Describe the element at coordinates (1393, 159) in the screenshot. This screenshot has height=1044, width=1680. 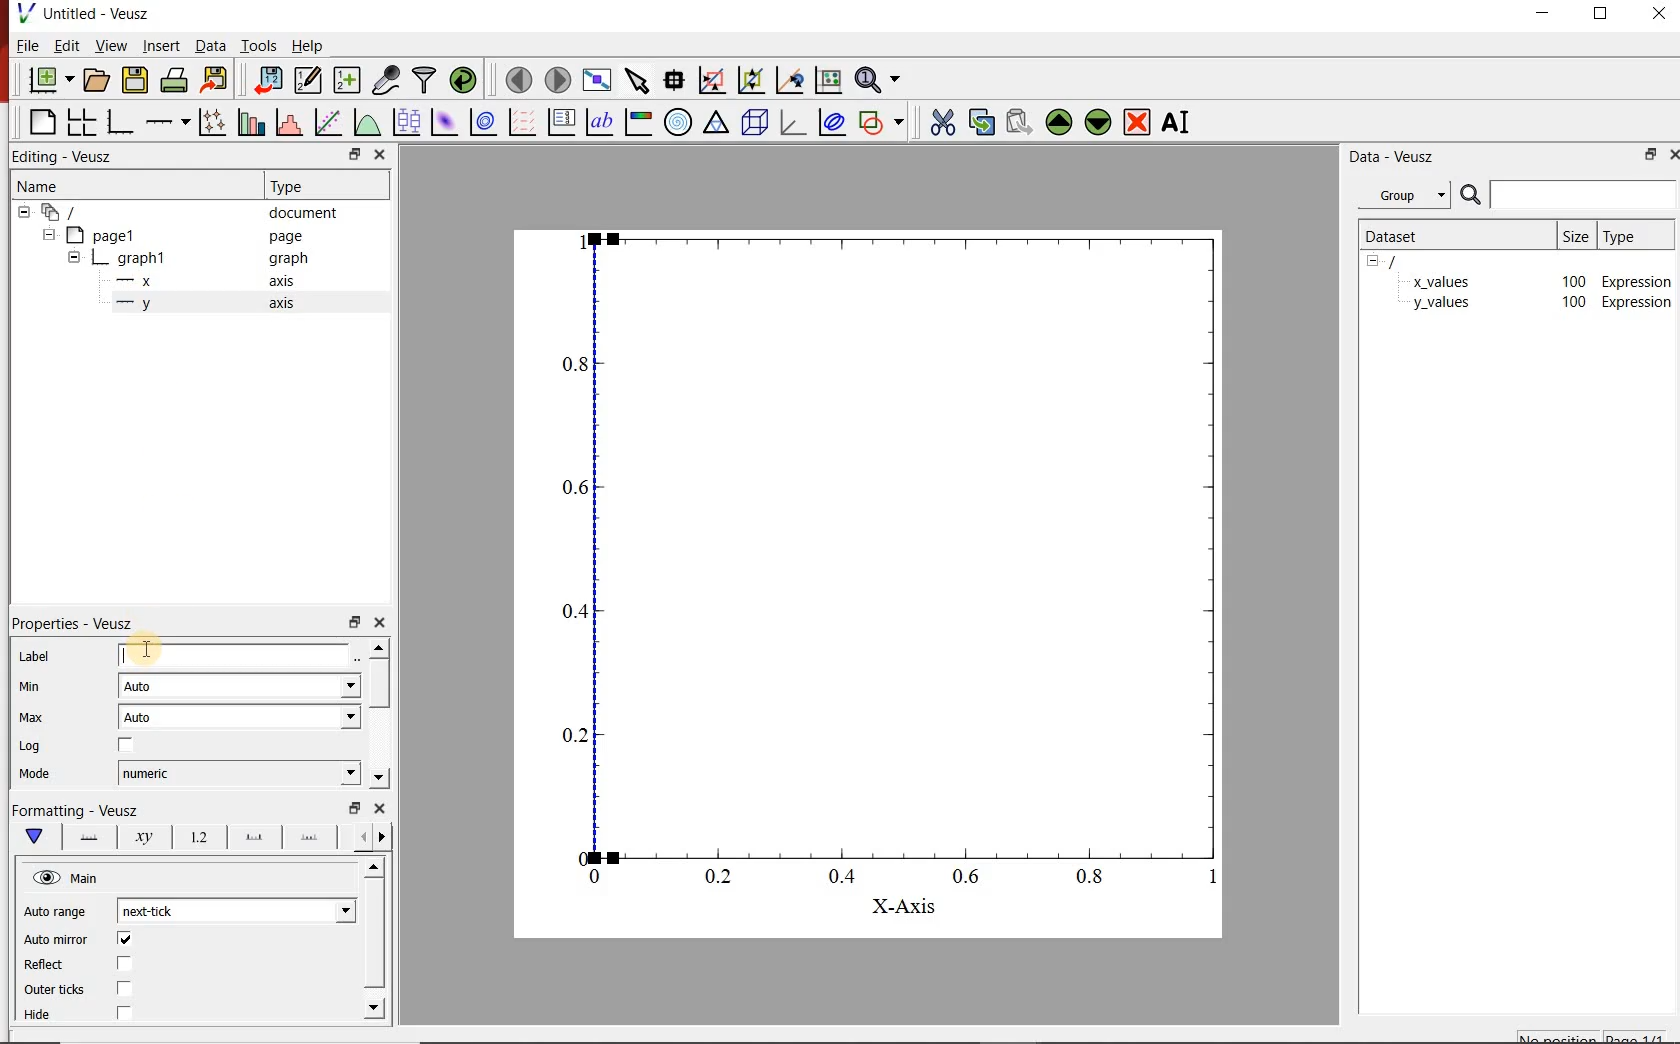
I see `data-veusz` at that location.